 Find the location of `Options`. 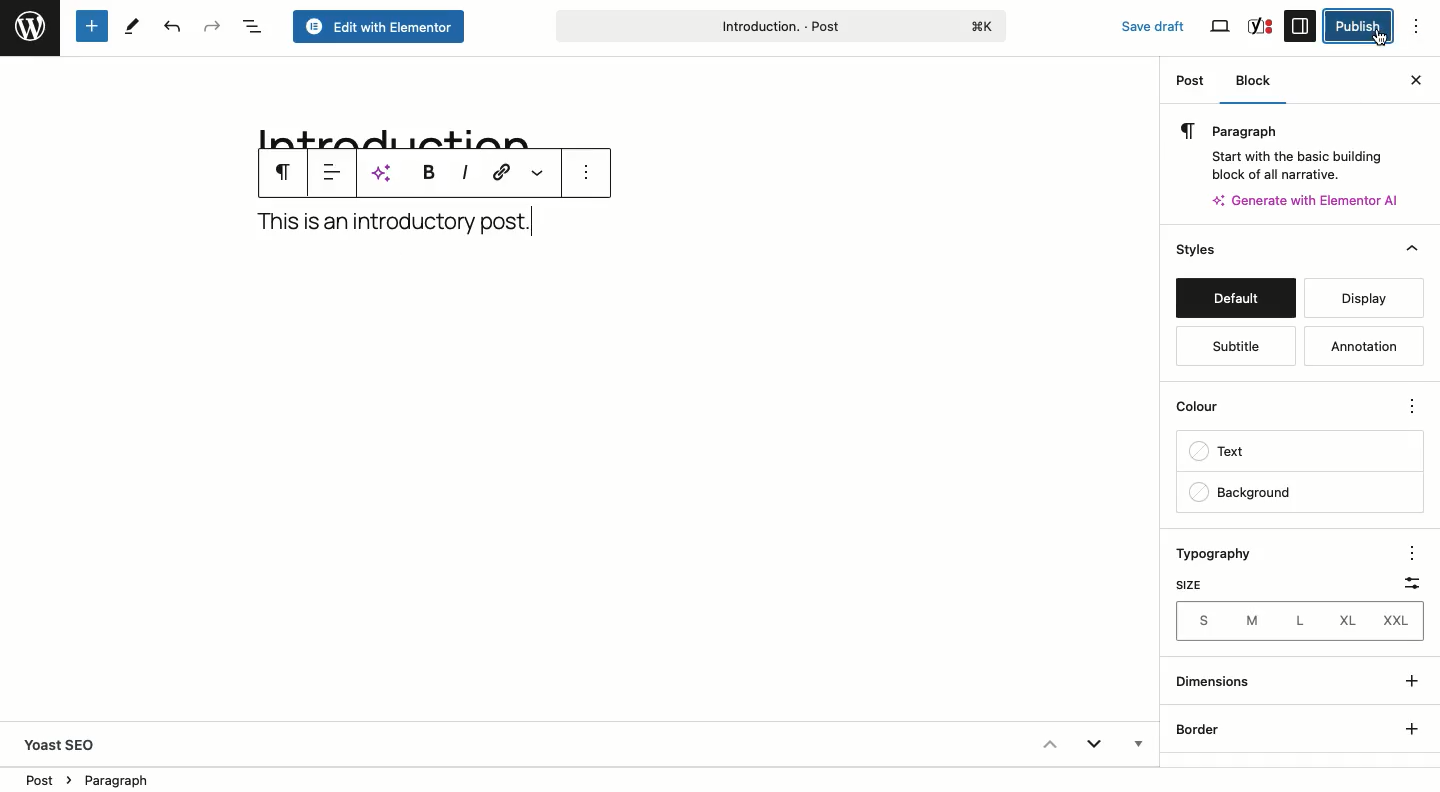

Options is located at coordinates (1425, 27).